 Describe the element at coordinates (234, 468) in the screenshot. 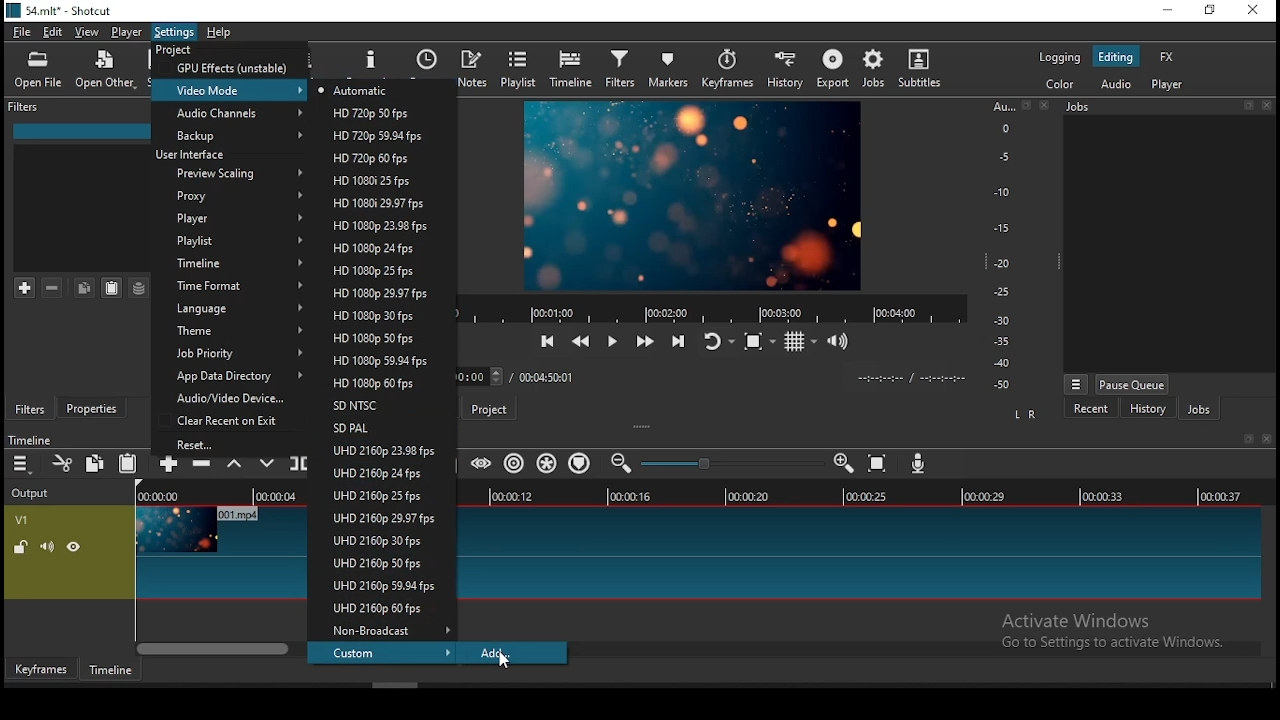

I see `lift` at that location.